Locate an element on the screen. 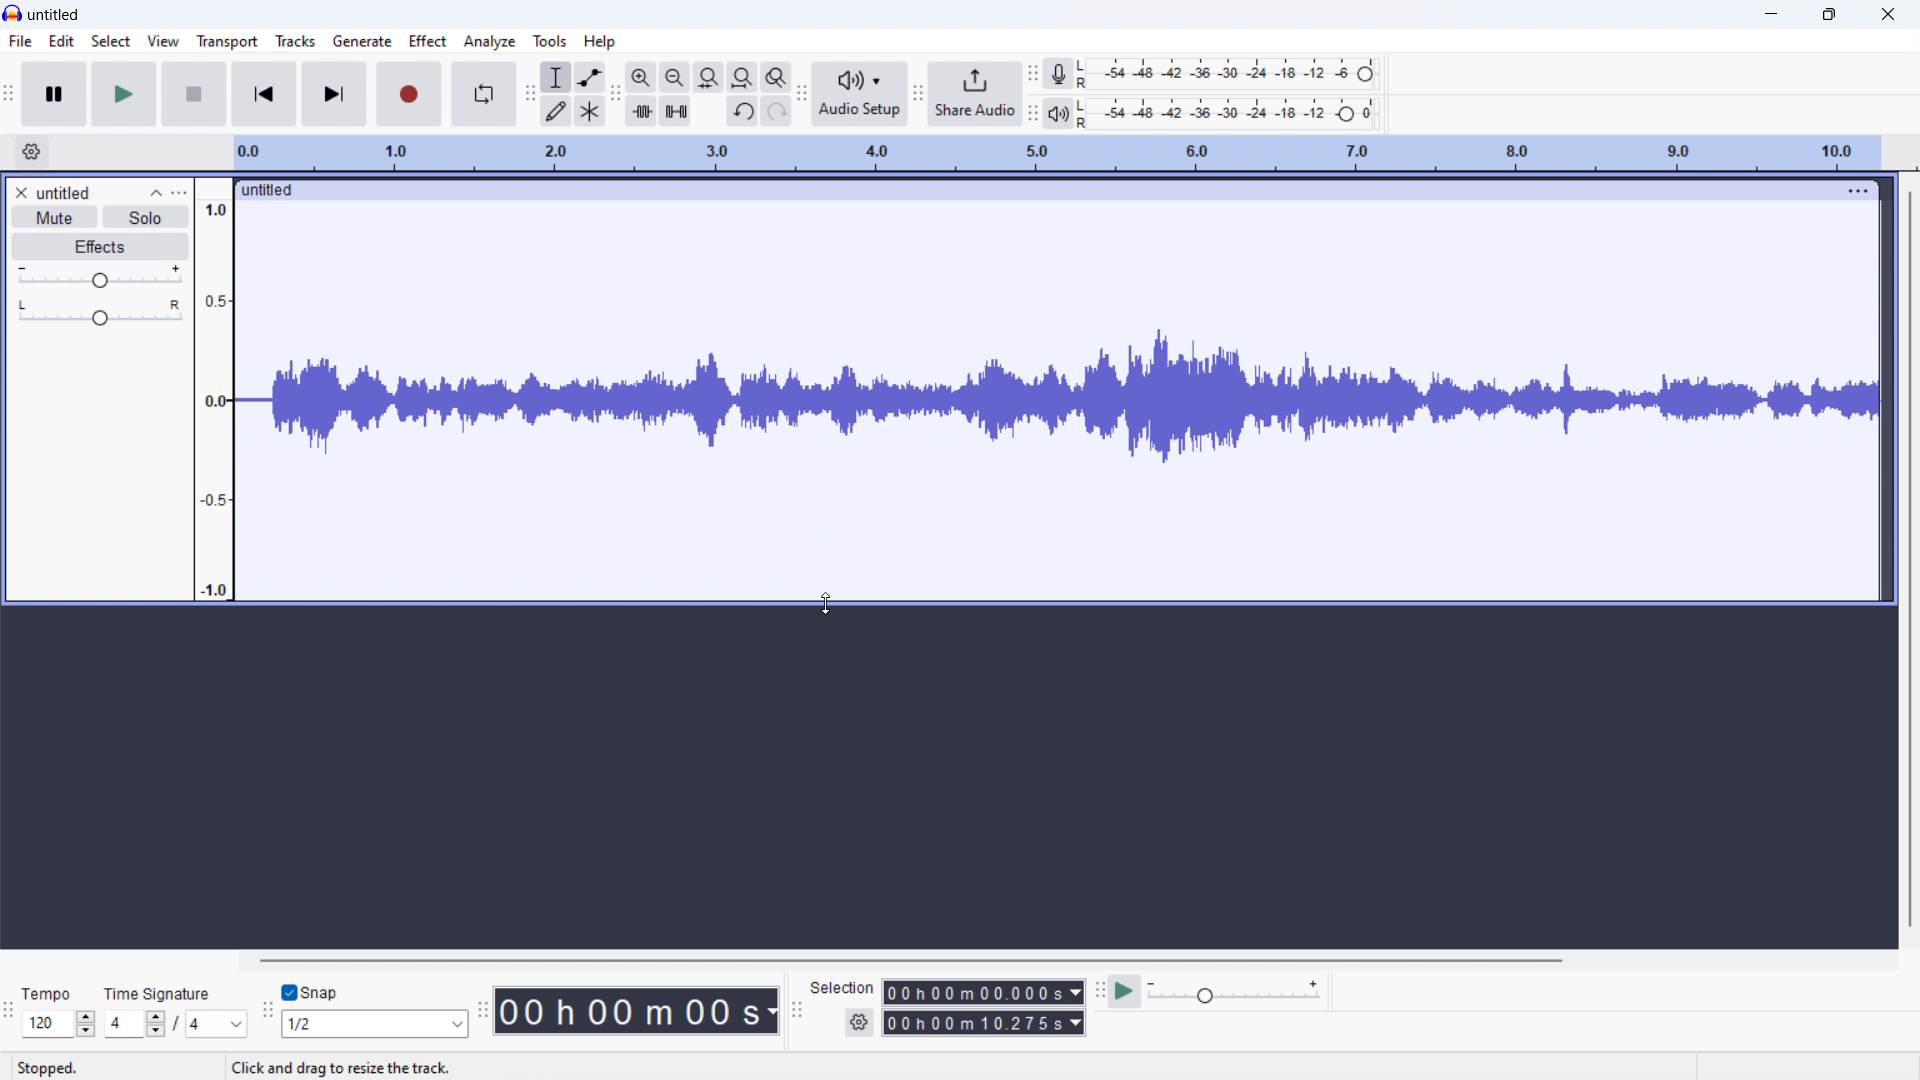 The height and width of the screenshot is (1080, 1920). fit project to width is located at coordinates (743, 77).